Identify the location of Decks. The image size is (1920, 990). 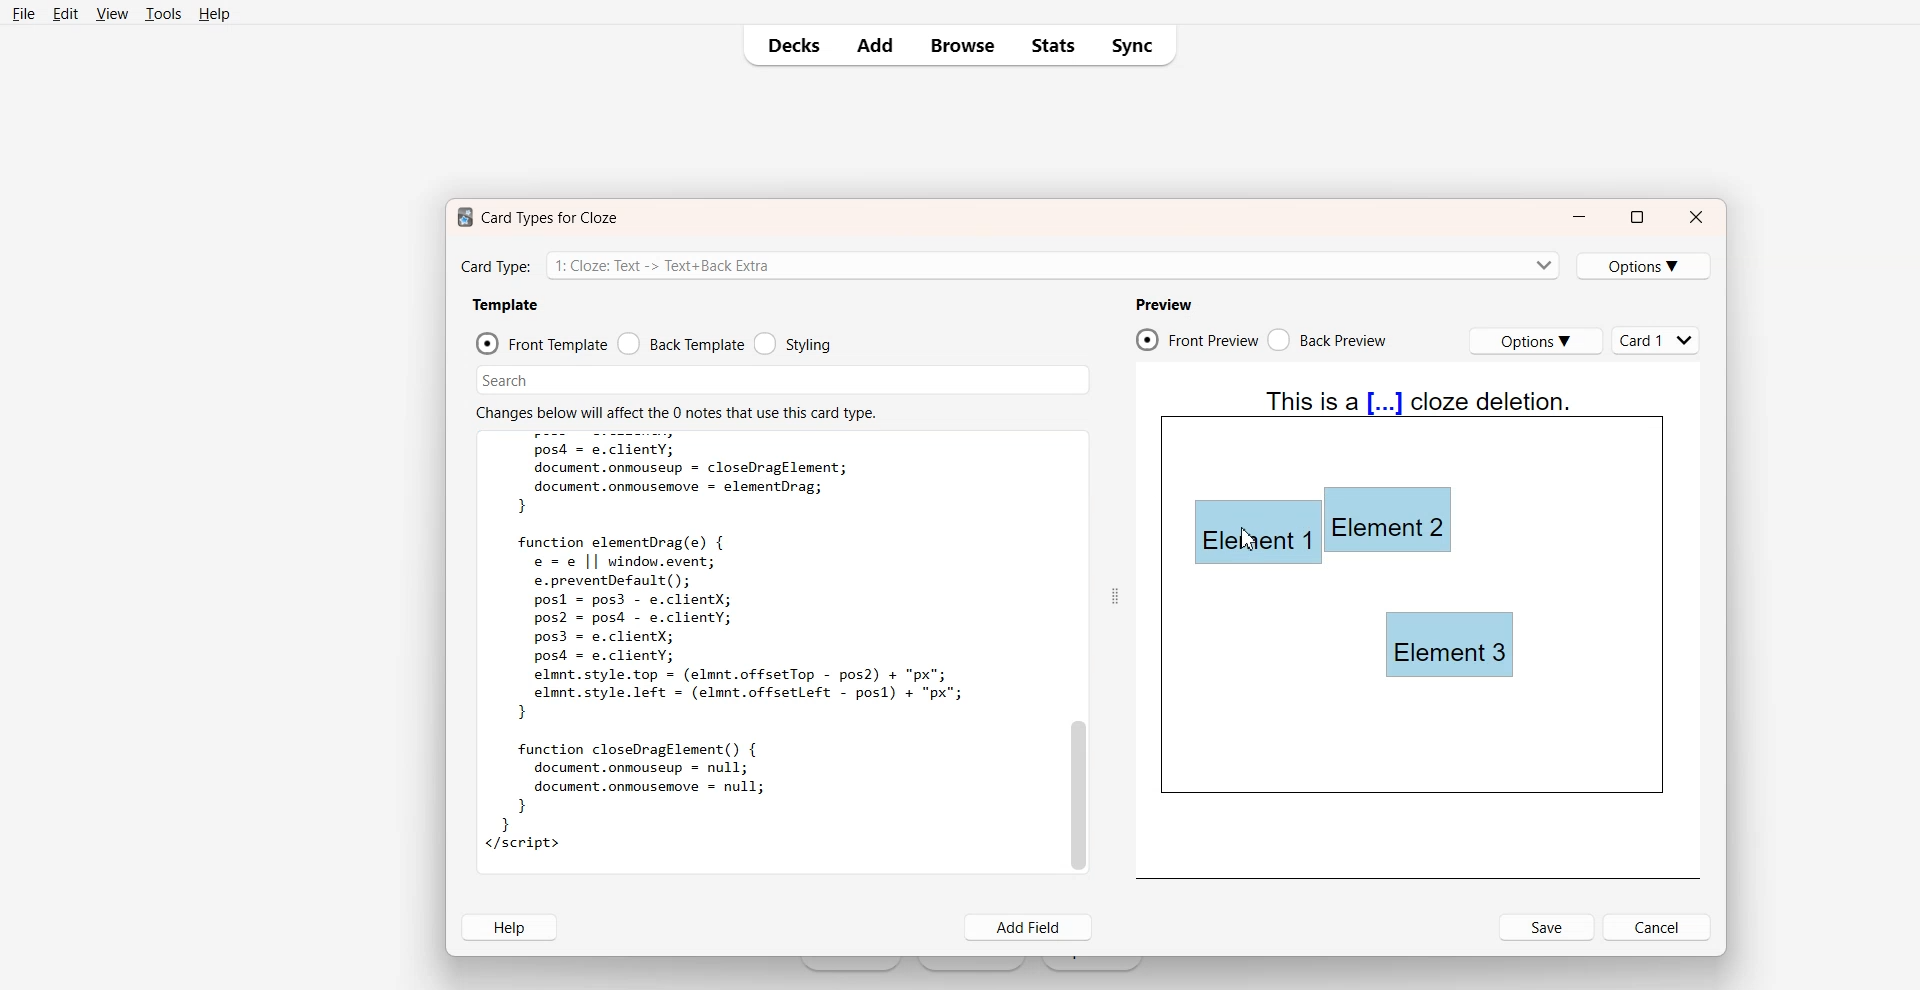
(787, 45).